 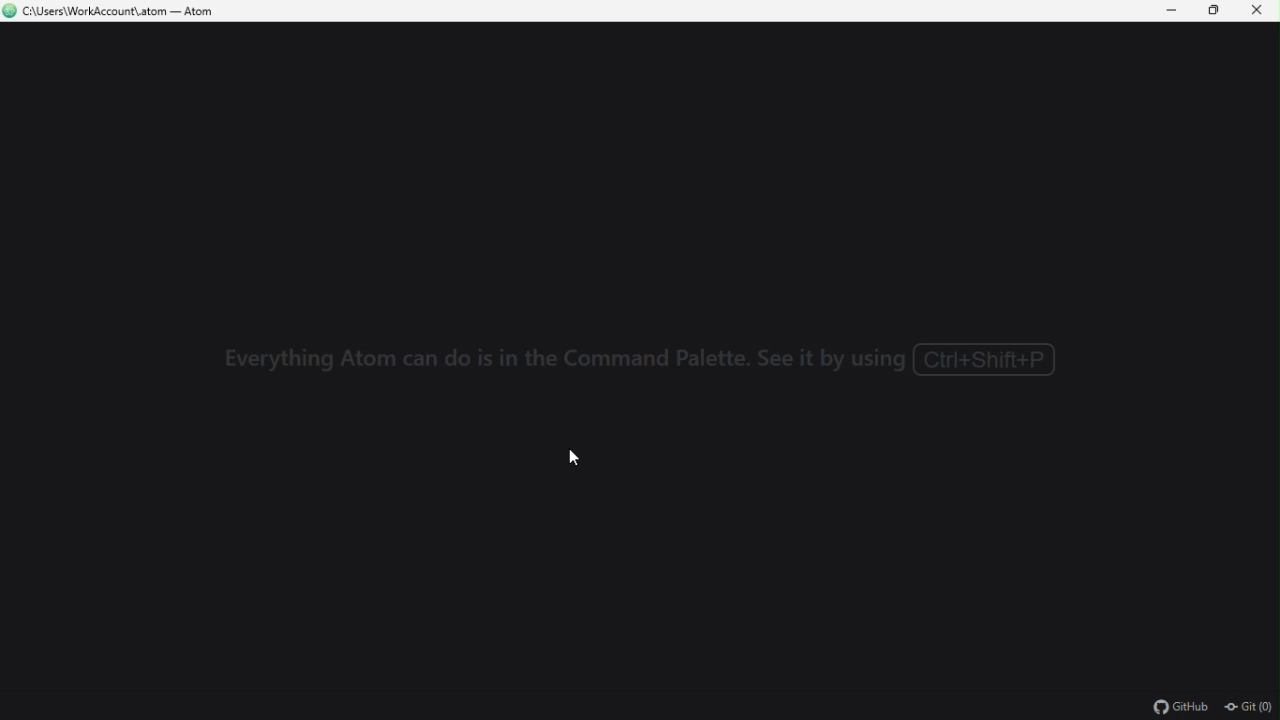 What do you see at coordinates (1215, 12) in the screenshot?
I see `restore` at bounding box center [1215, 12].